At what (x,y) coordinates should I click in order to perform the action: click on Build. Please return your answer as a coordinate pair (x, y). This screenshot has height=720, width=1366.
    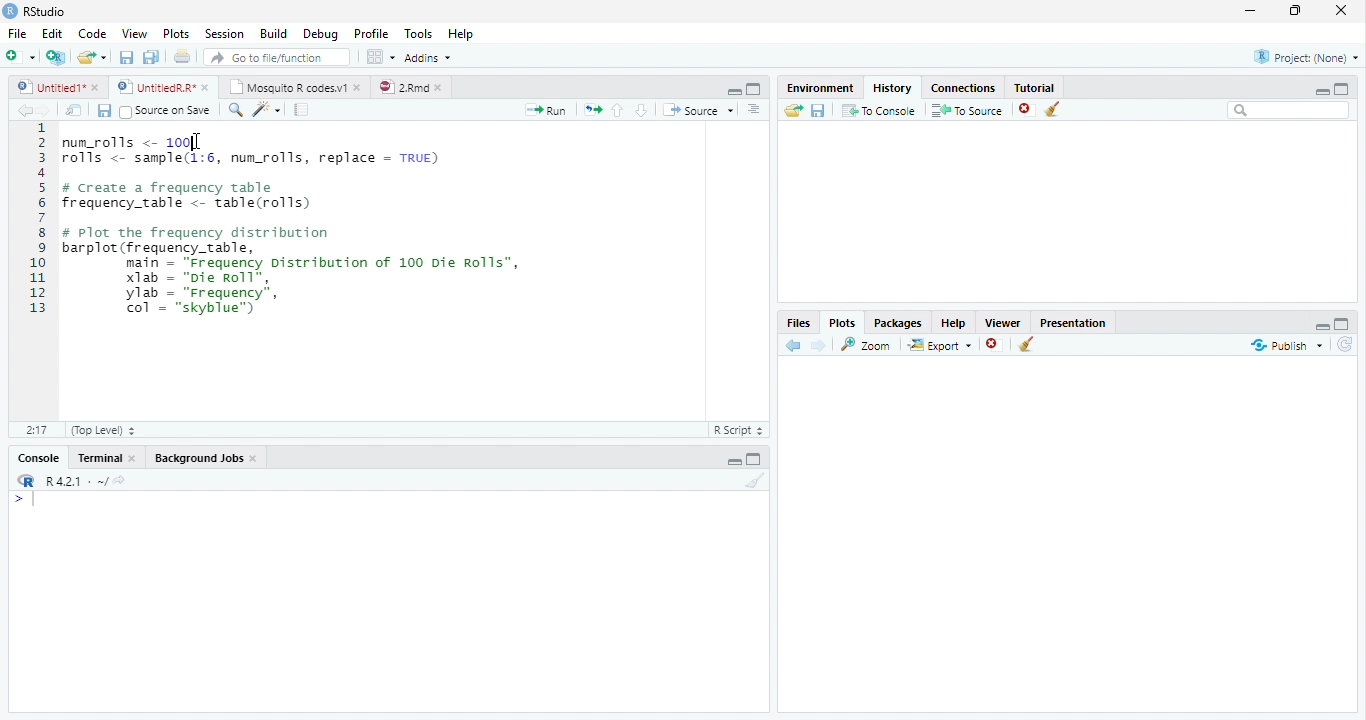
    Looking at the image, I should click on (275, 33).